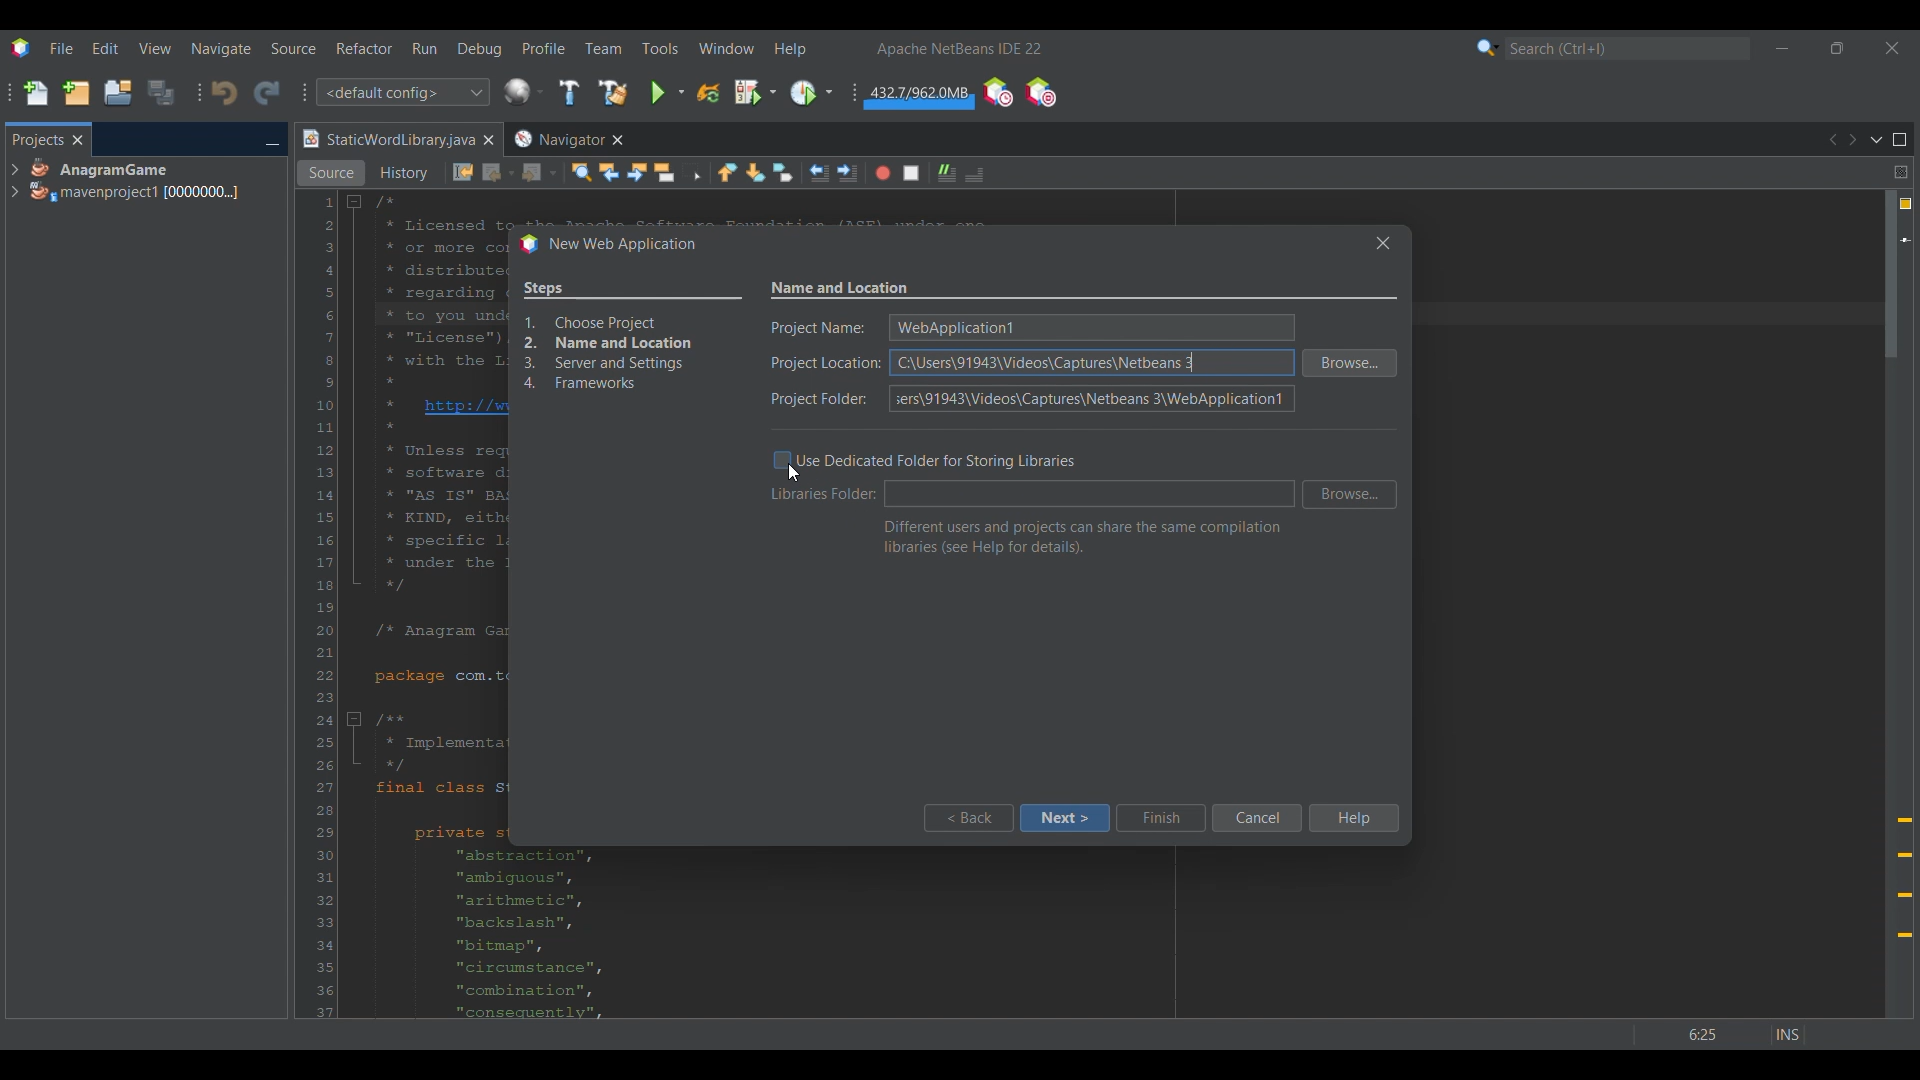 The image size is (1920, 1080). What do you see at coordinates (402, 92) in the screenshot?
I see `Configuration options` at bounding box center [402, 92].